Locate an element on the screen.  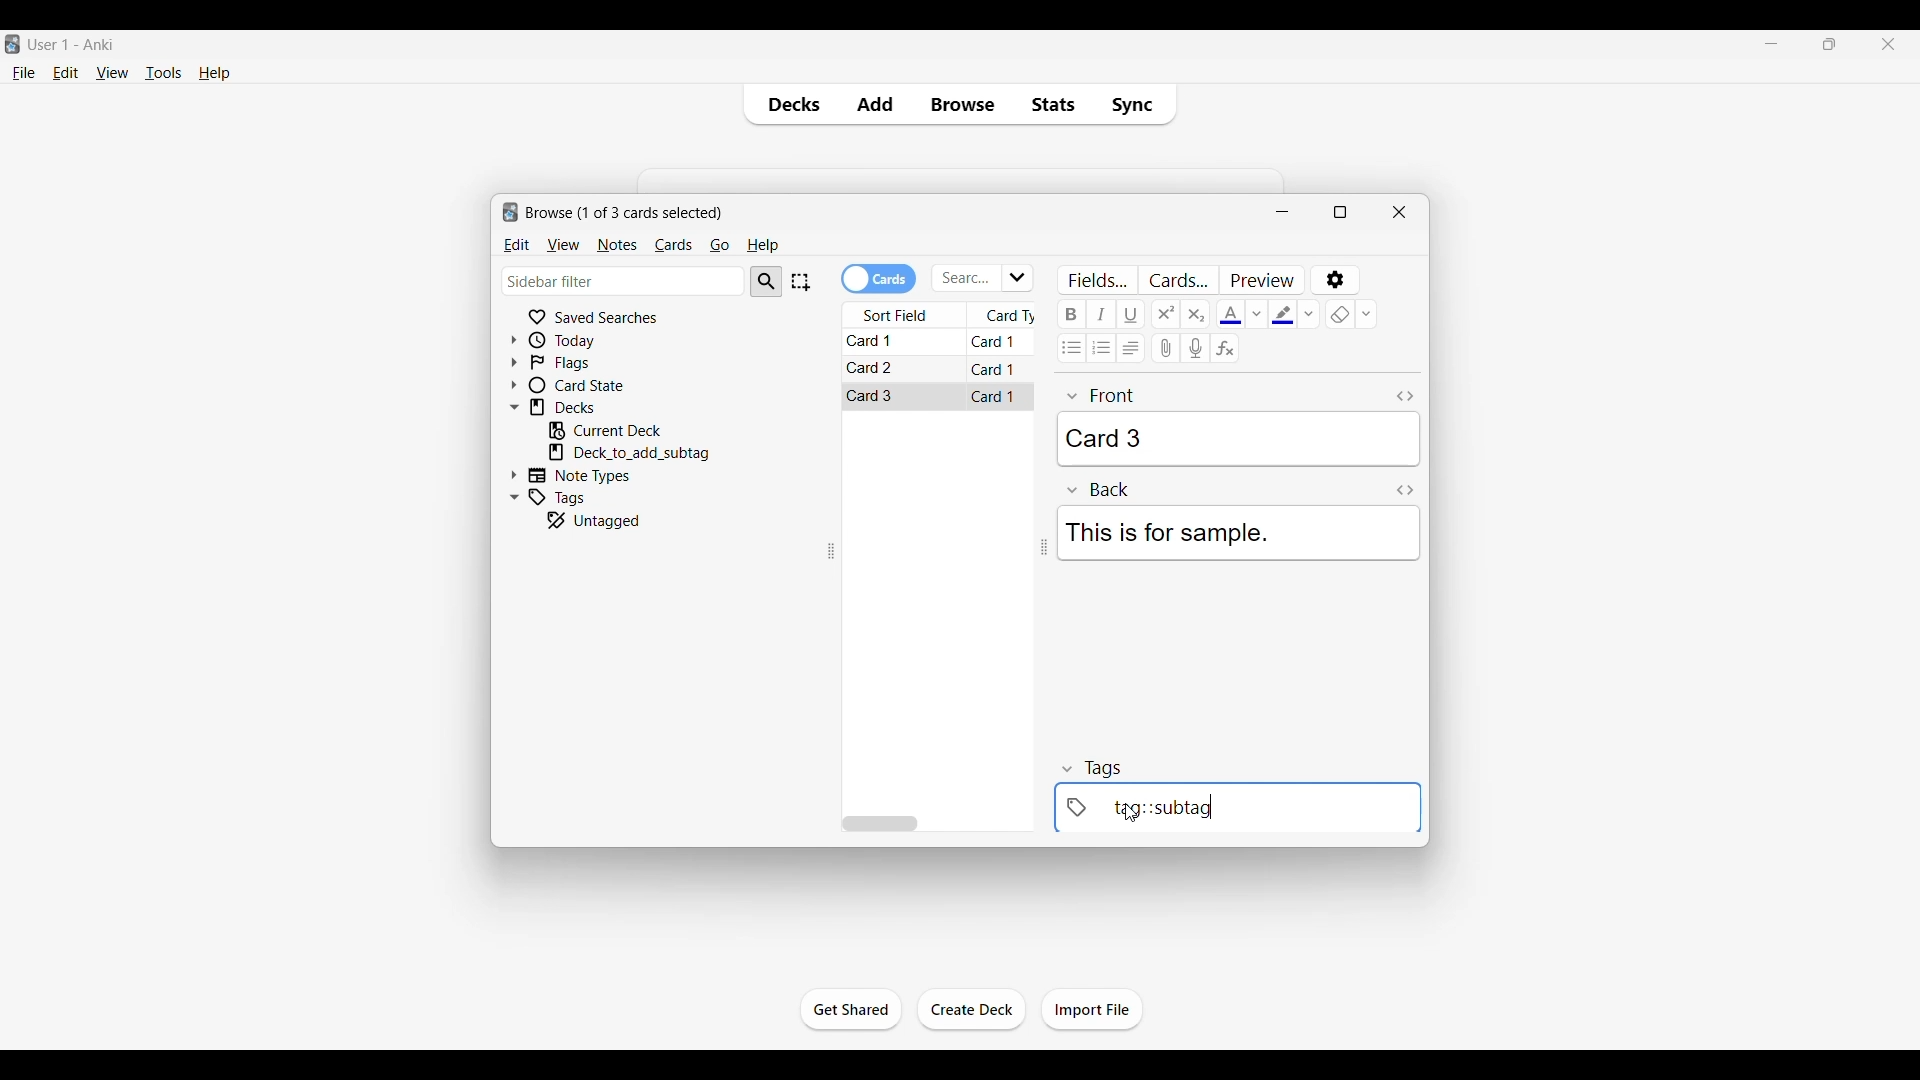
Minimize is located at coordinates (1771, 43).